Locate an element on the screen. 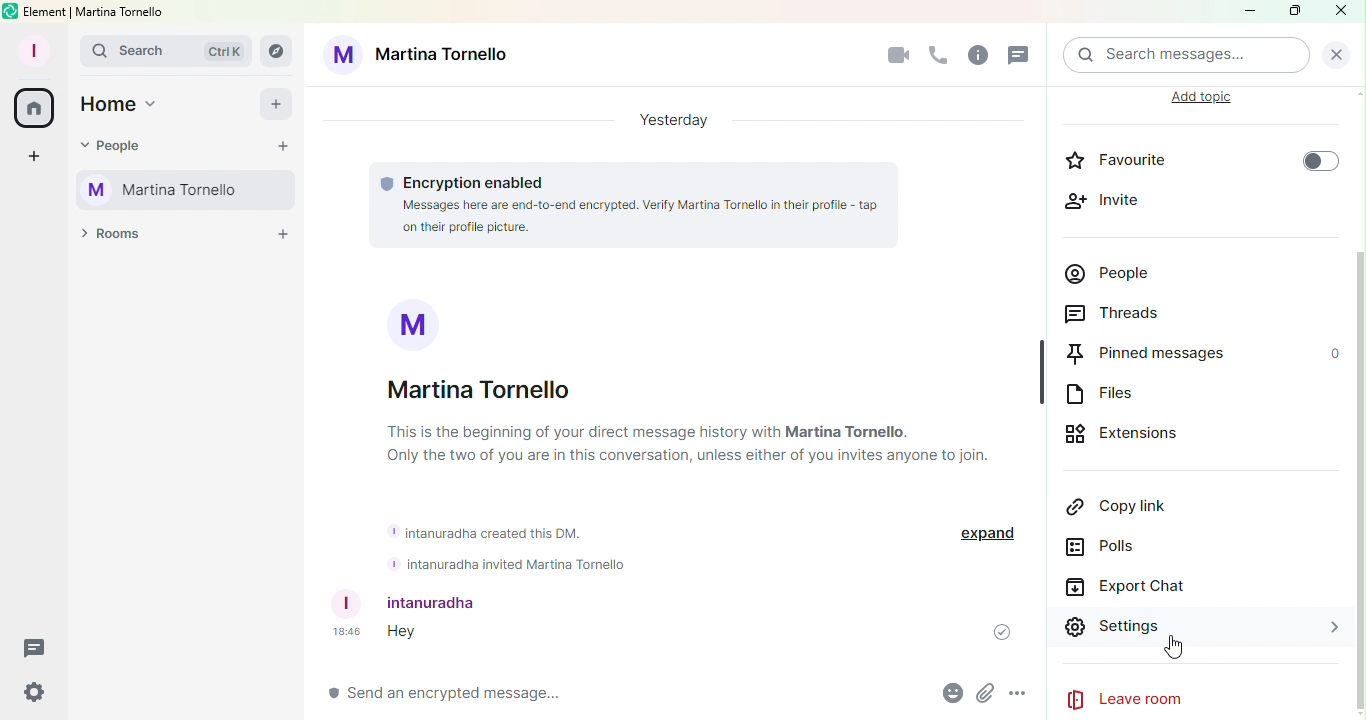 Image resolution: width=1366 pixels, height=720 pixels. Clear Search is located at coordinates (1337, 56).